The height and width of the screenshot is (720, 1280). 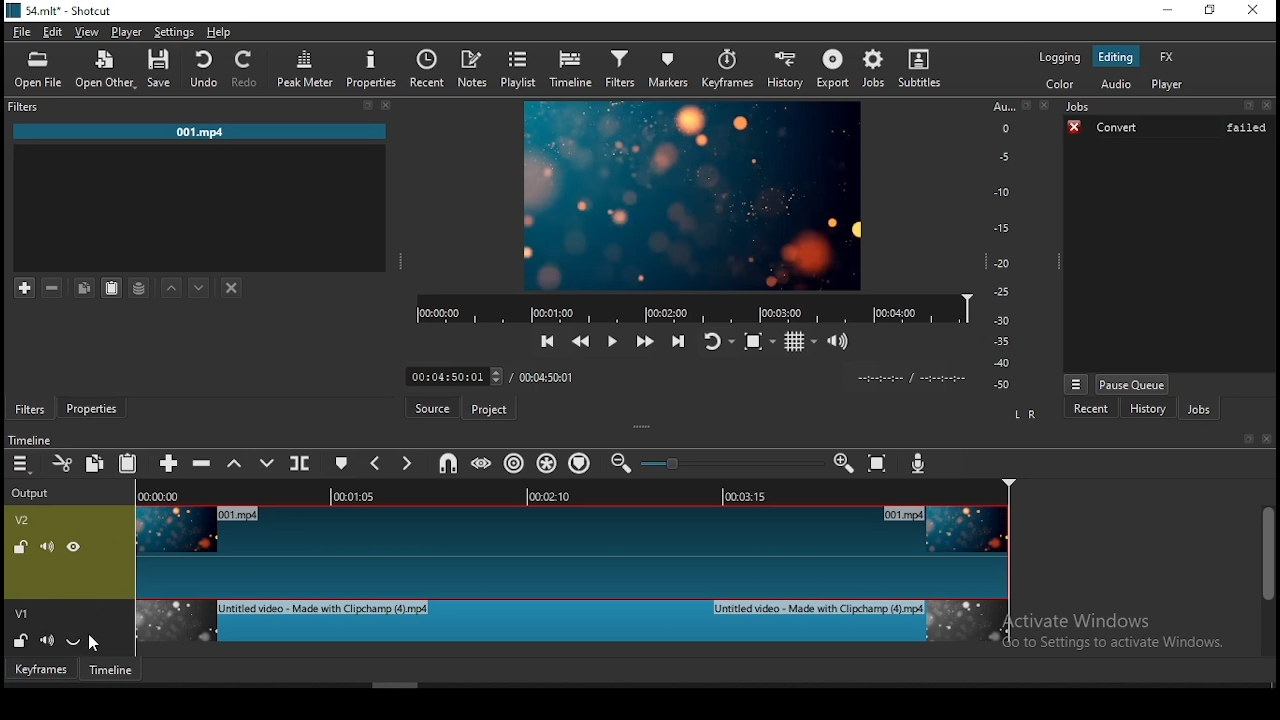 What do you see at coordinates (874, 69) in the screenshot?
I see `jobs` at bounding box center [874, 69].